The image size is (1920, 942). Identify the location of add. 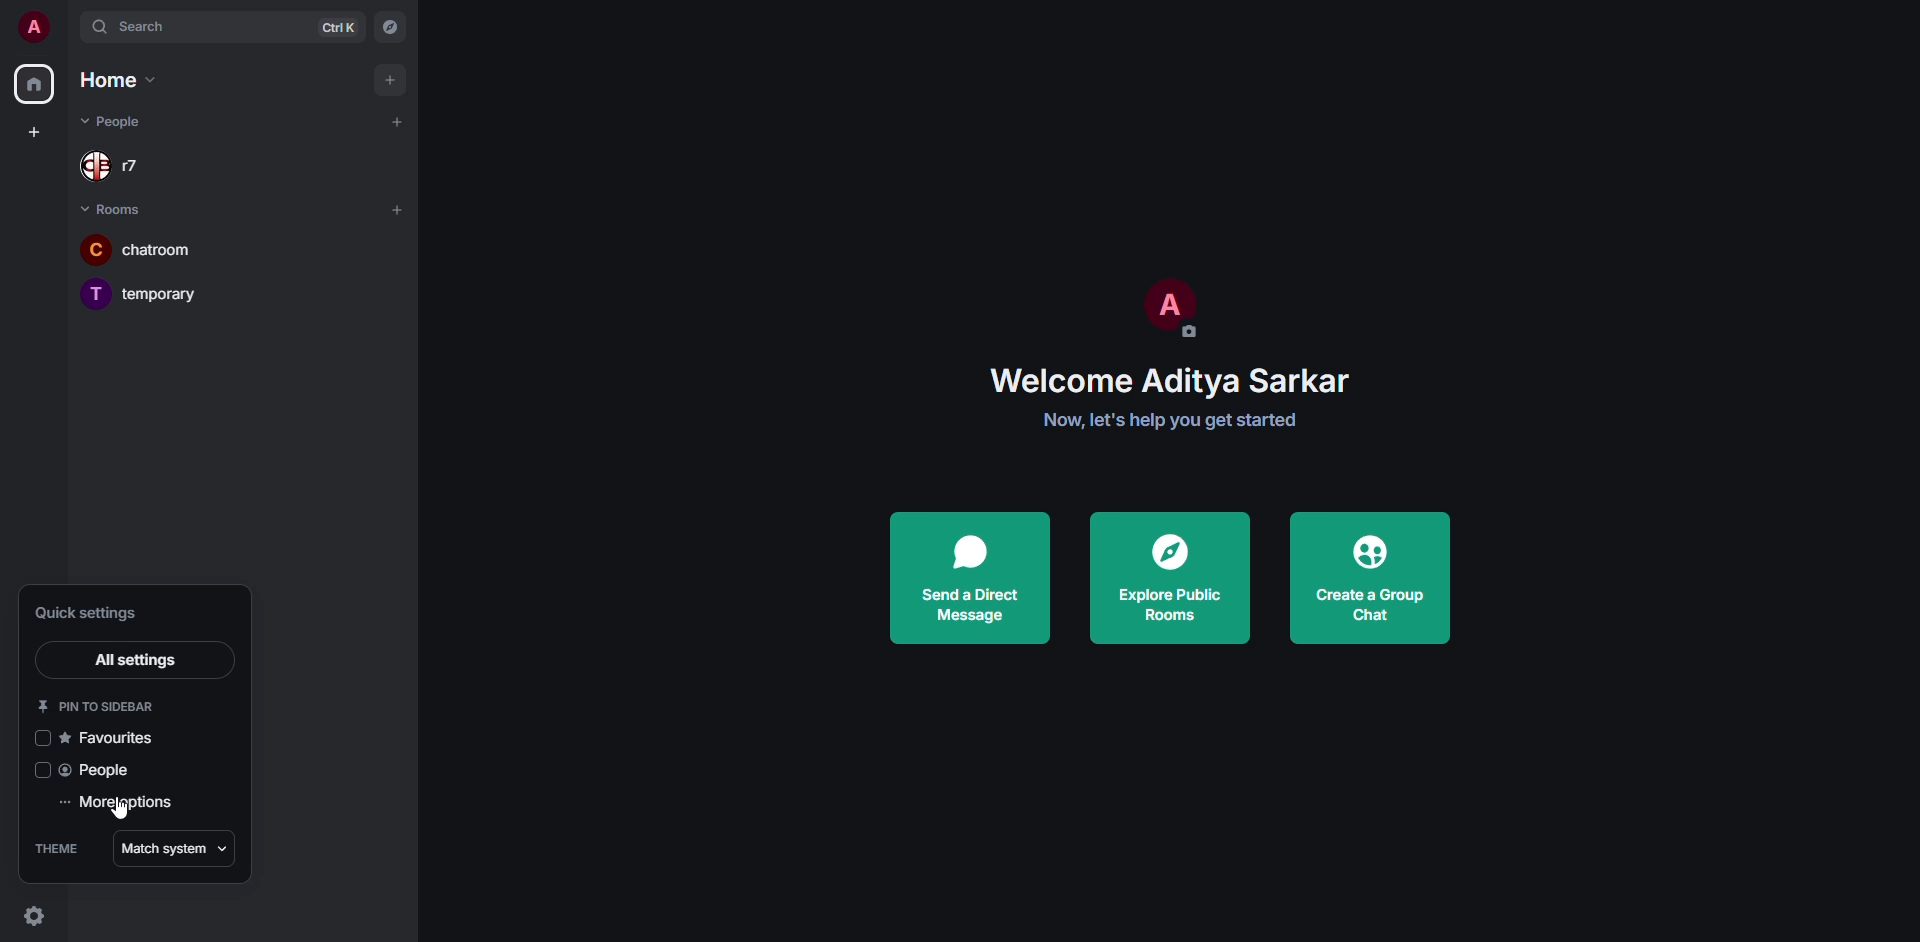
(397, 120).